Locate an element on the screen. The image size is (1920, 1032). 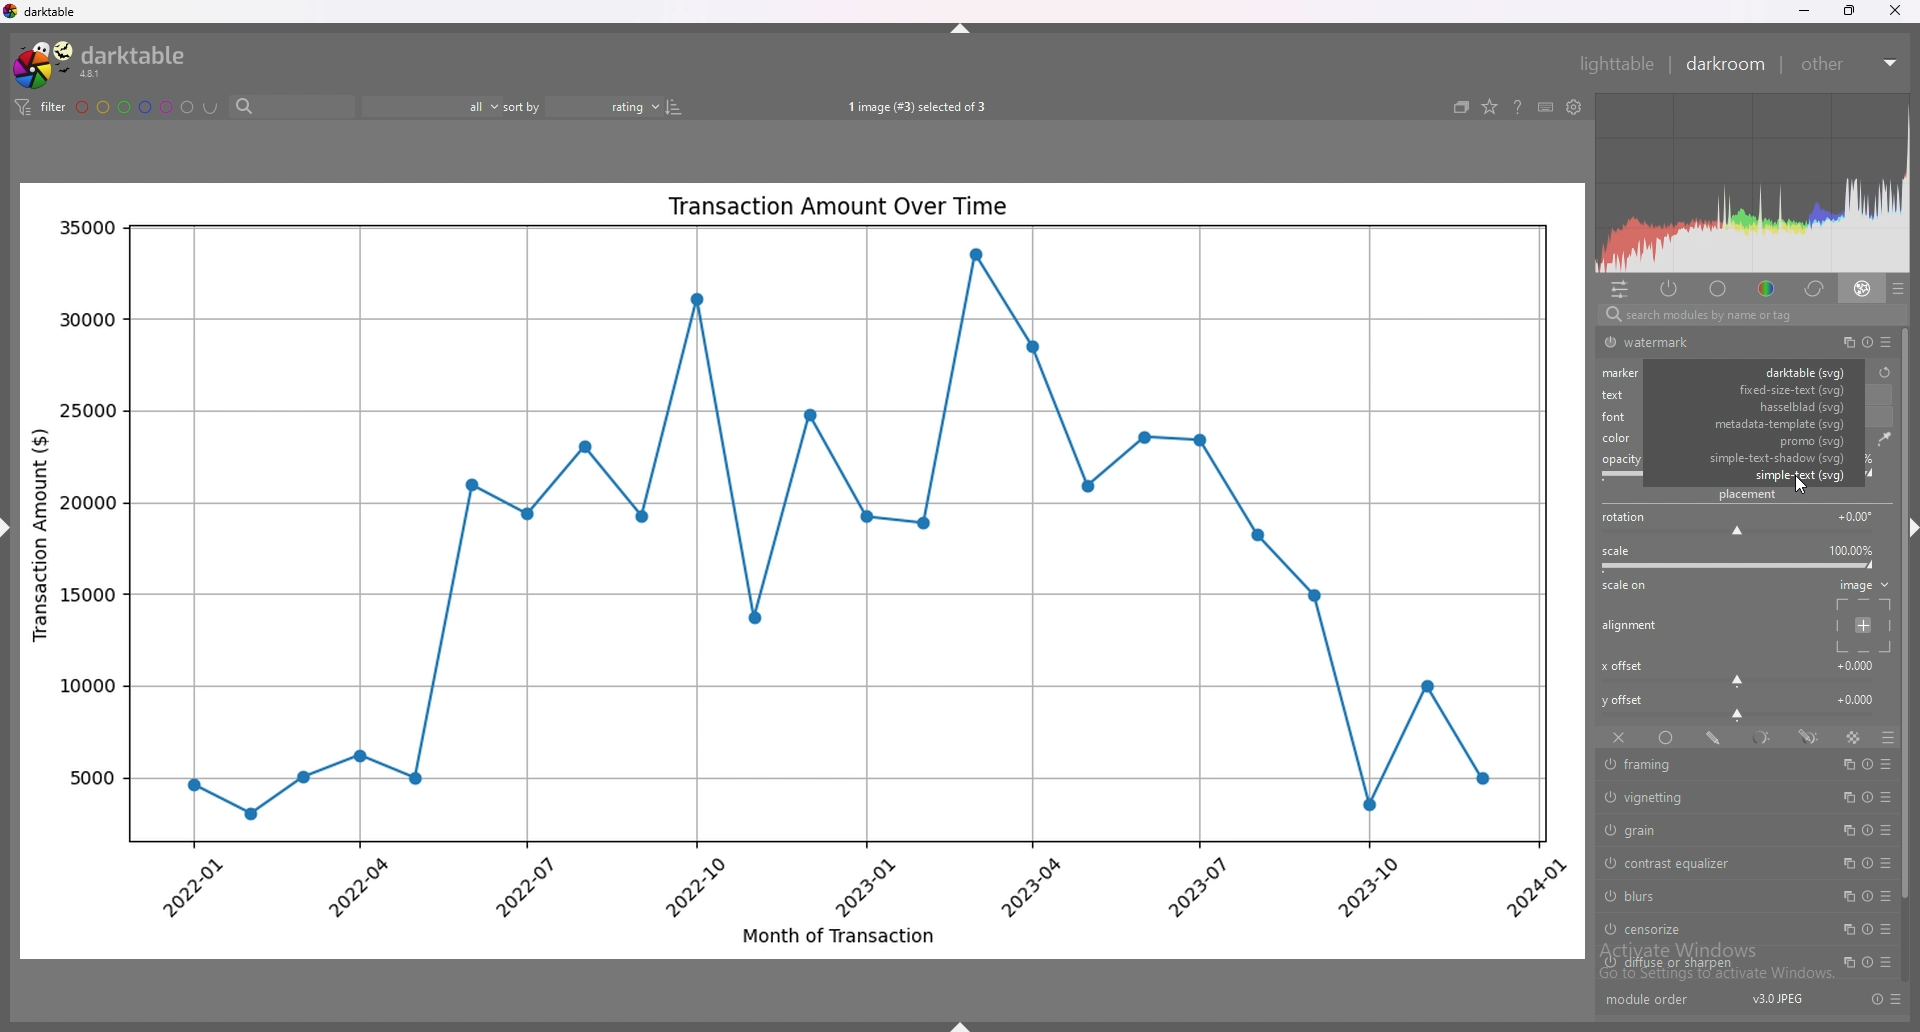
presets is located at coordinates (1888, 798).